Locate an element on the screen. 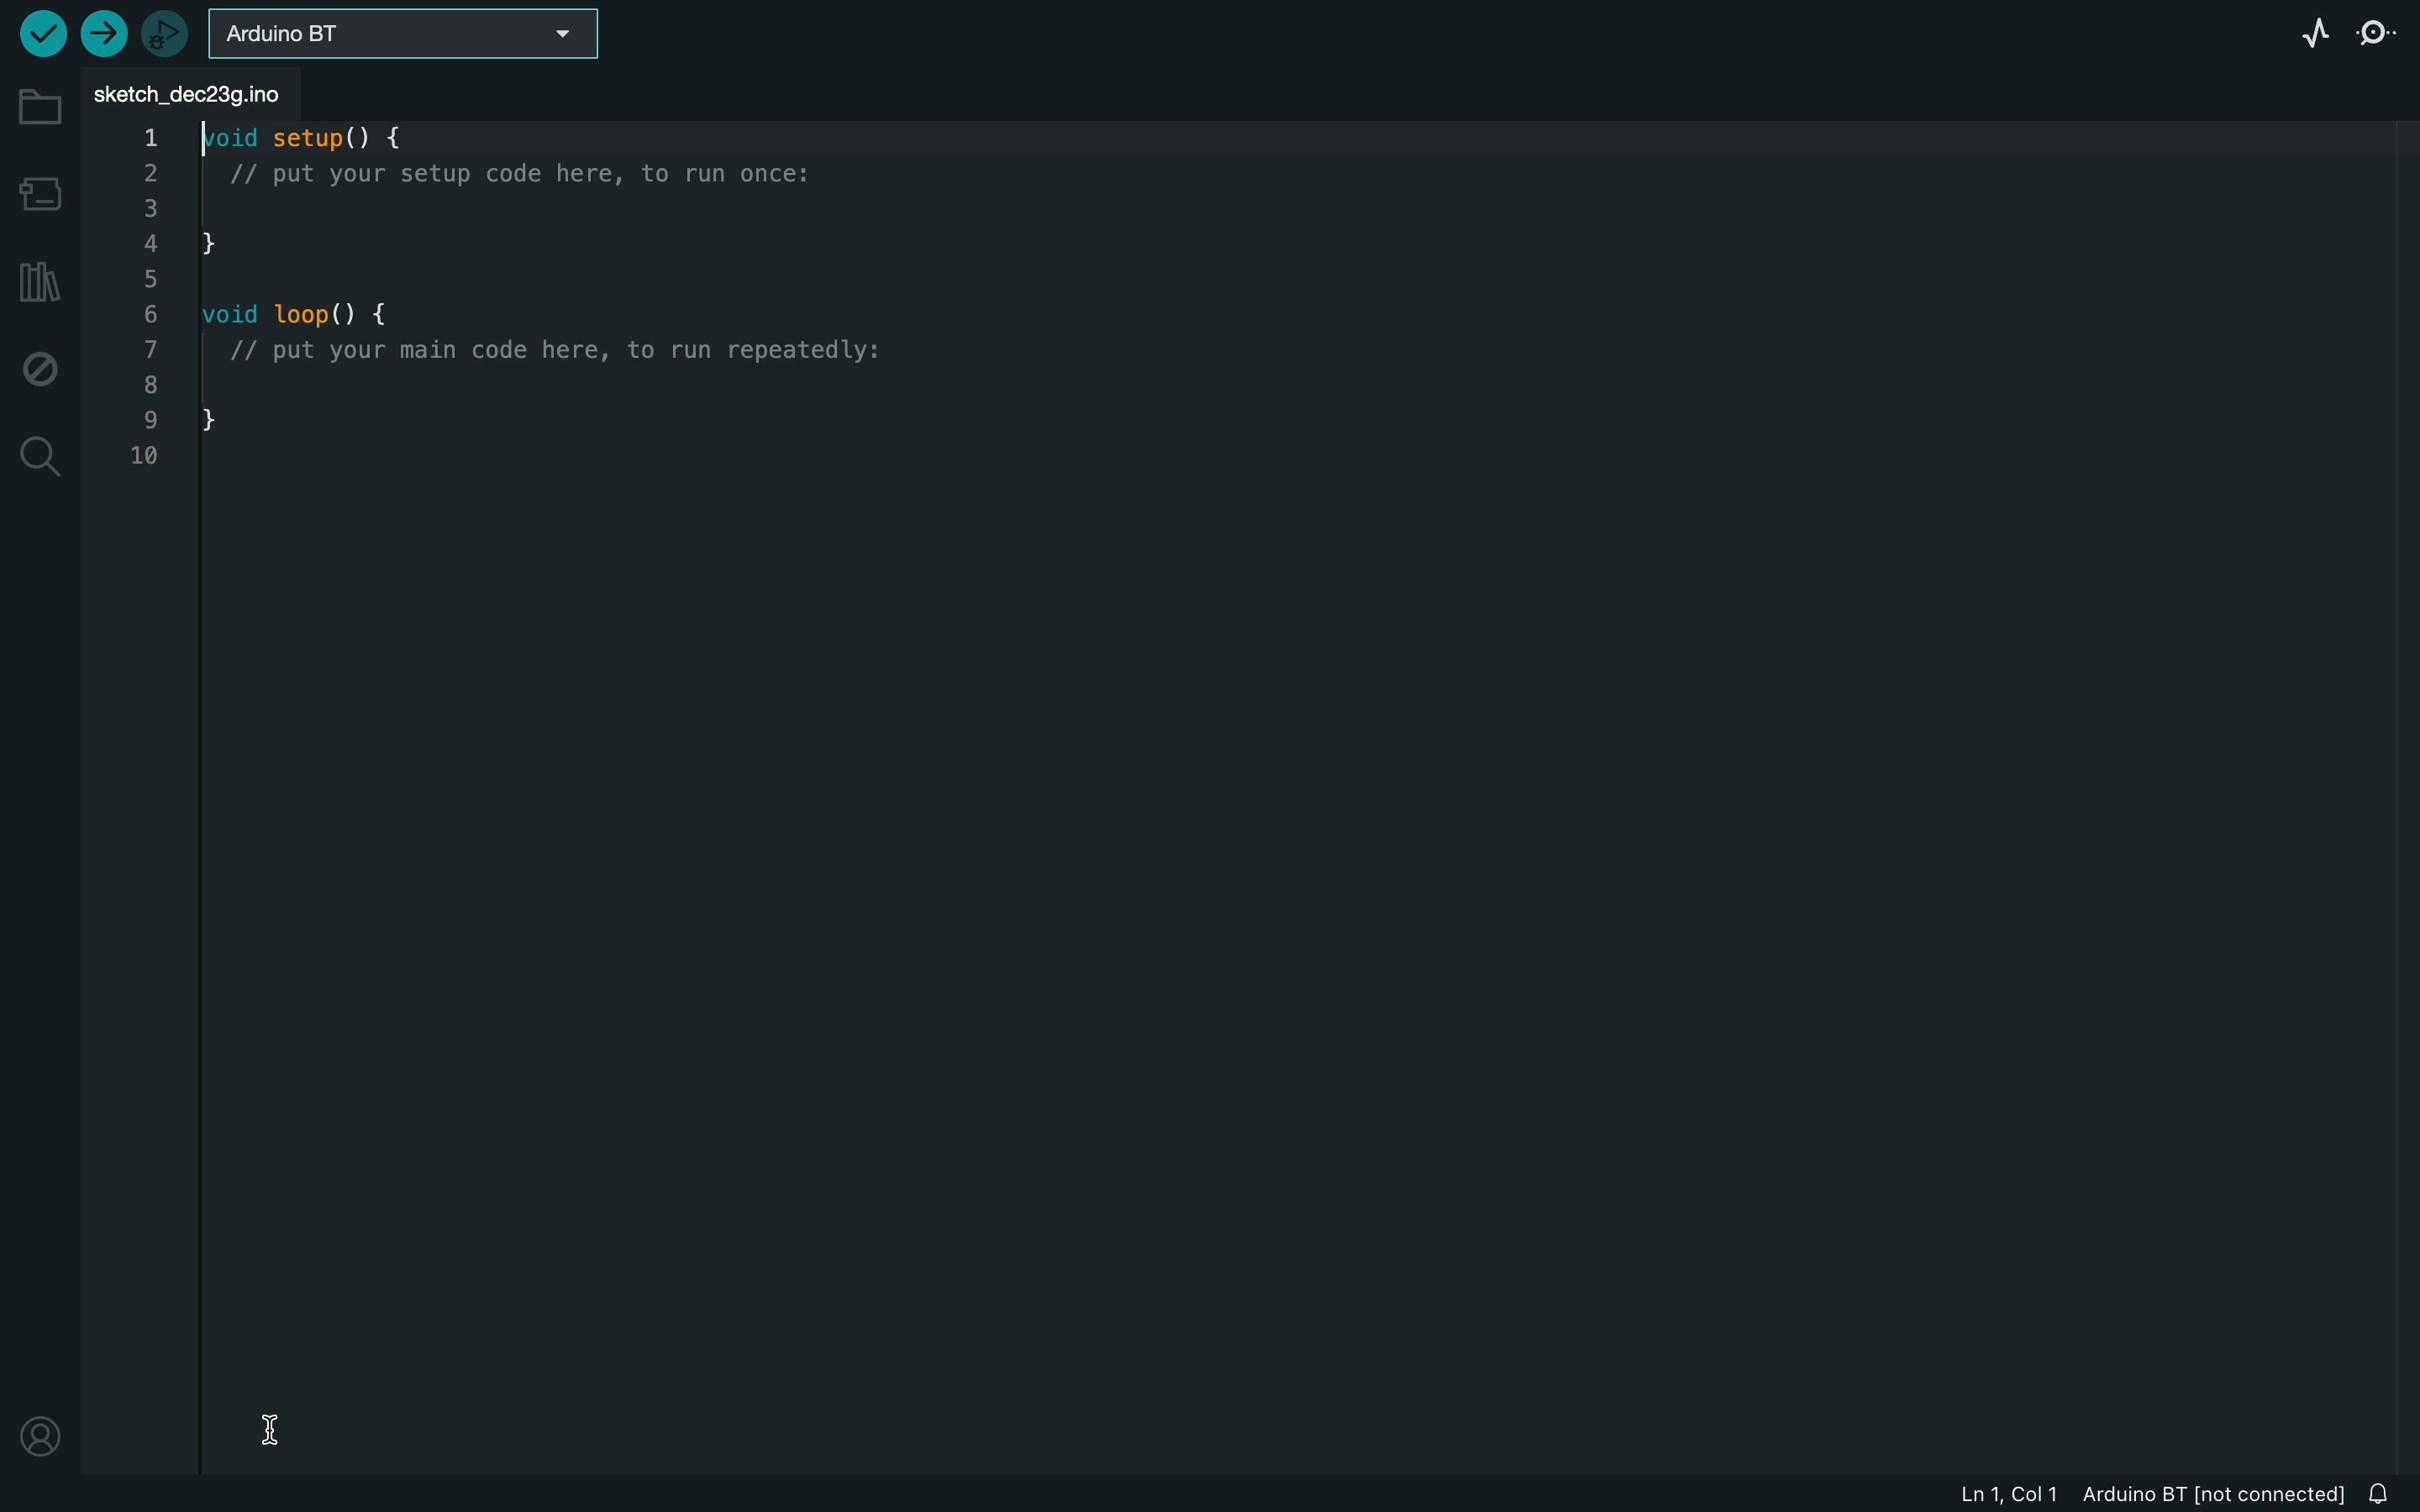 The image size is (2420, 1512). serial monitor is located at coordinates (2381, 31).